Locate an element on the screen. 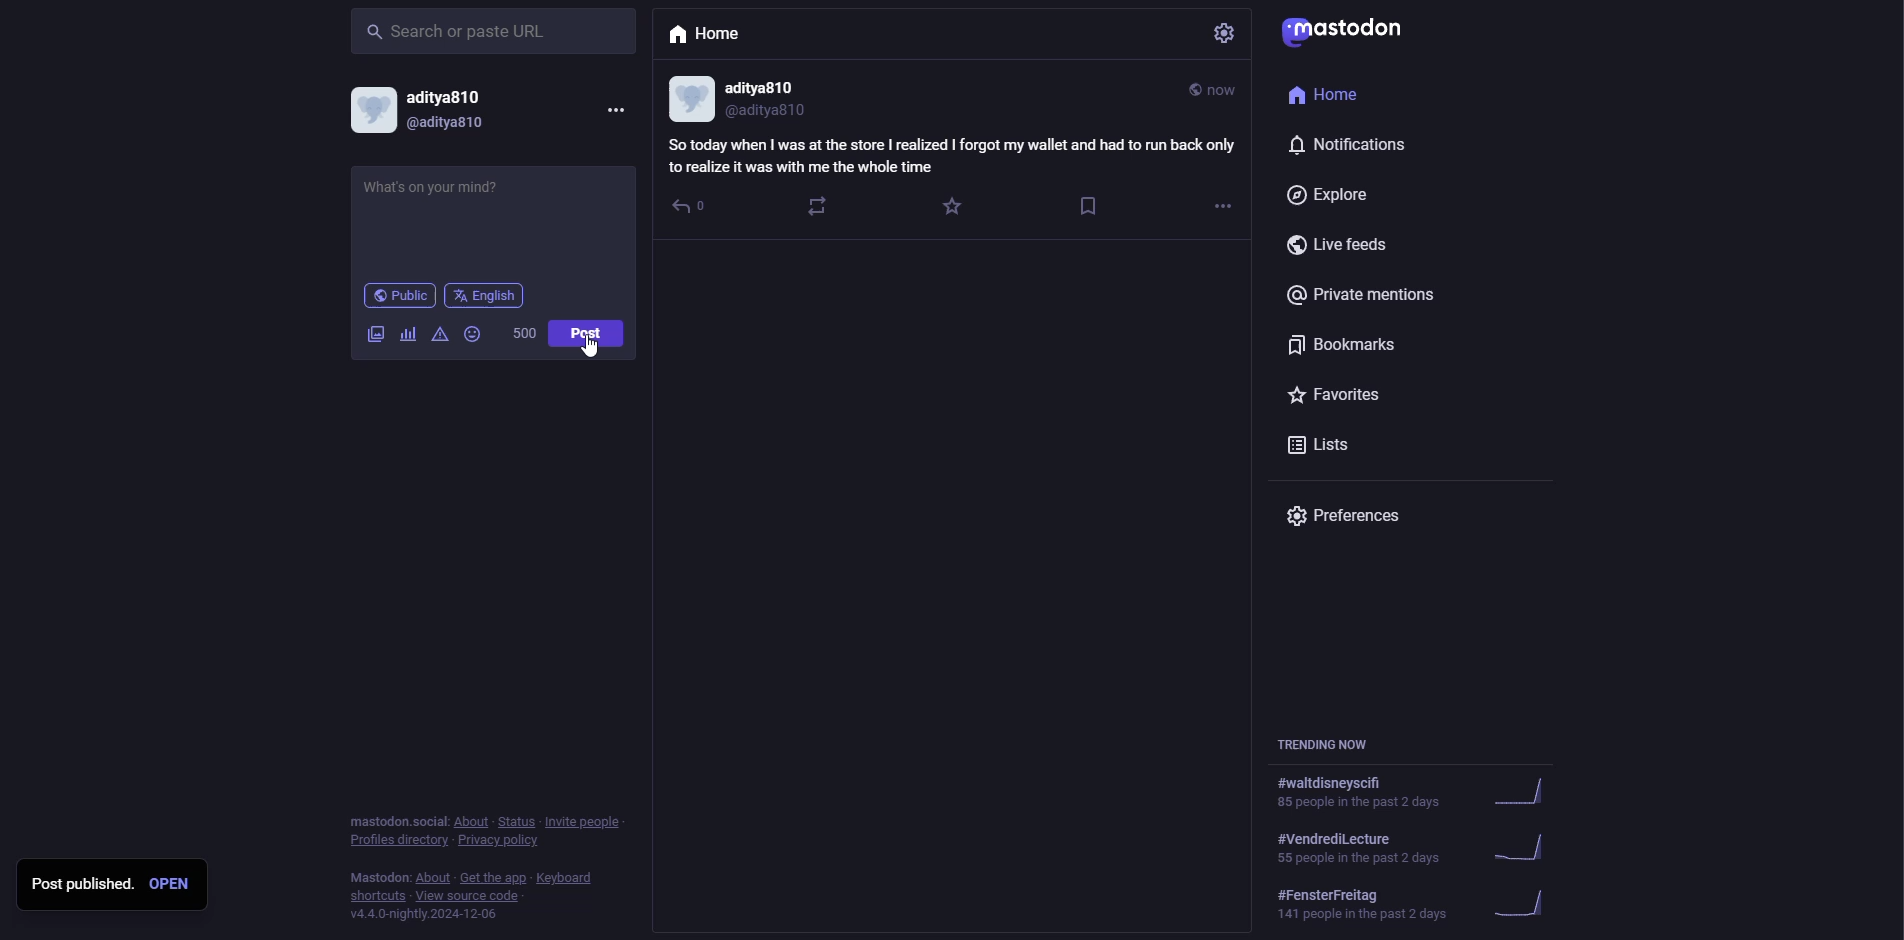  more is located at coordinates (615, 108).